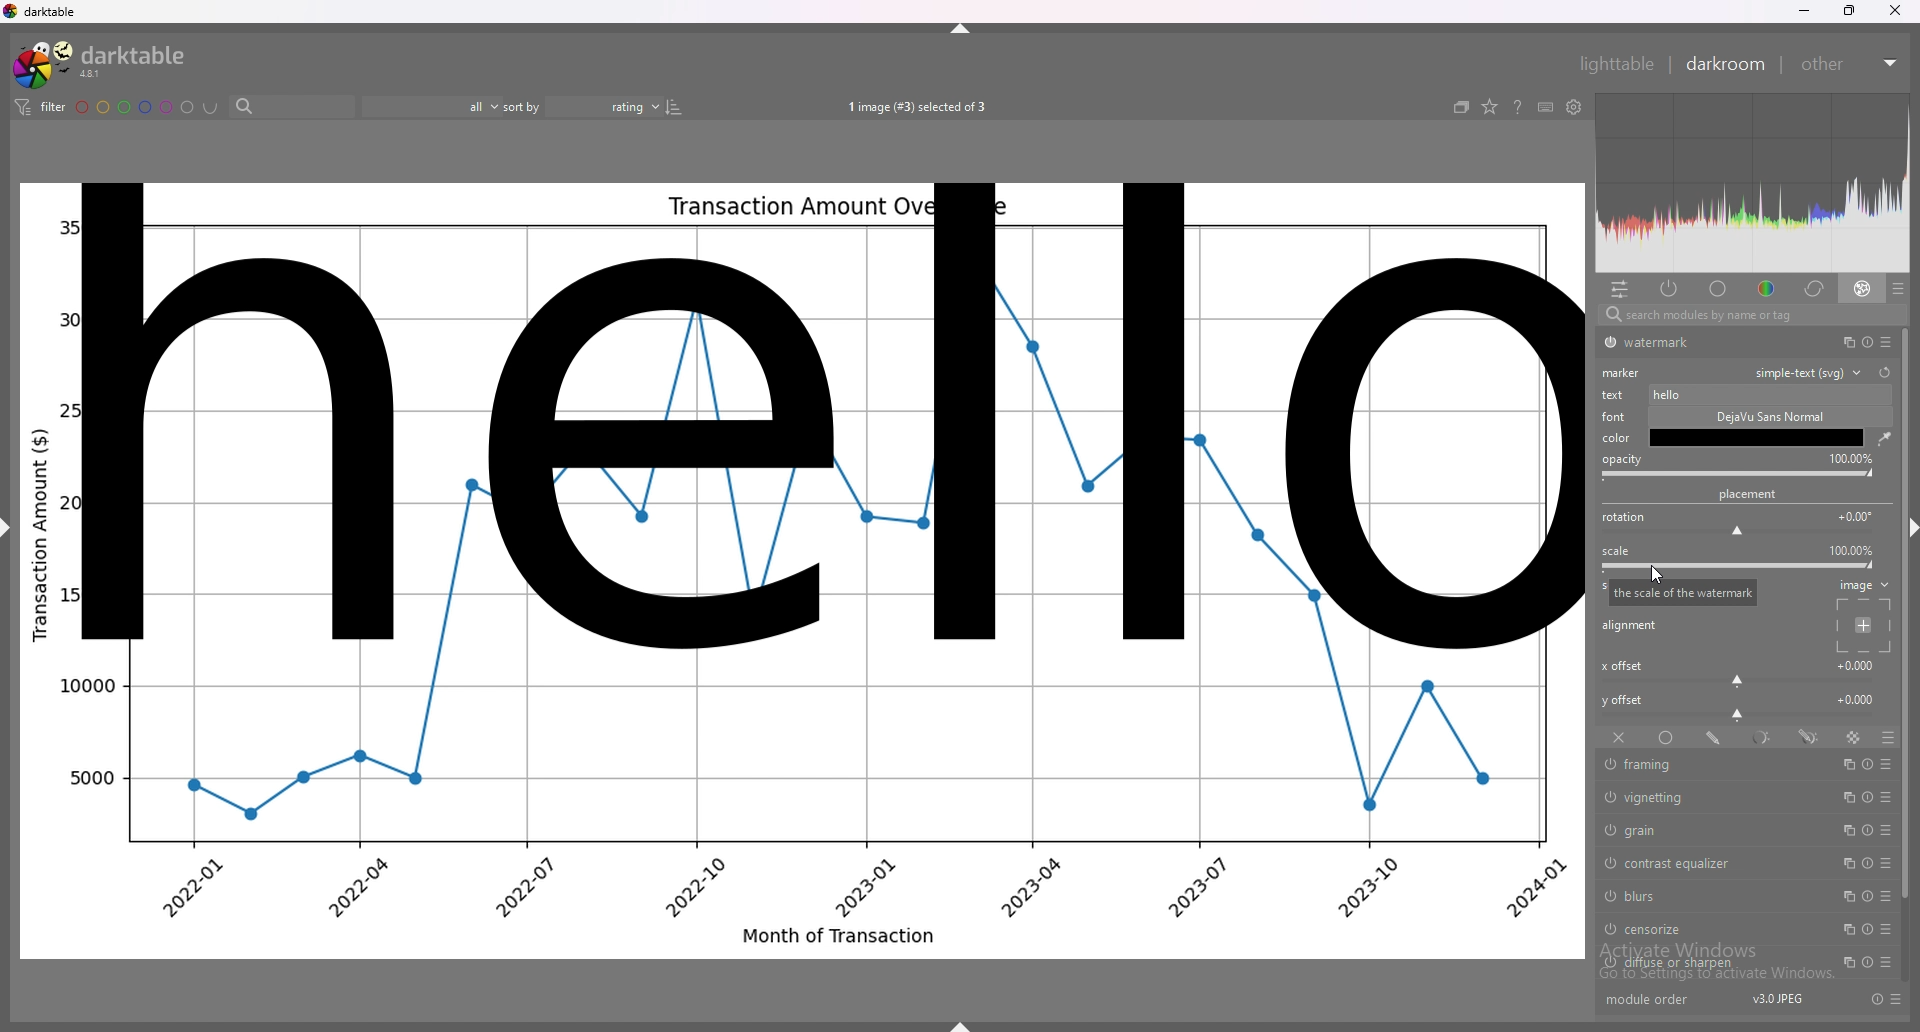  I want to click on hide, so click(1908, 531).